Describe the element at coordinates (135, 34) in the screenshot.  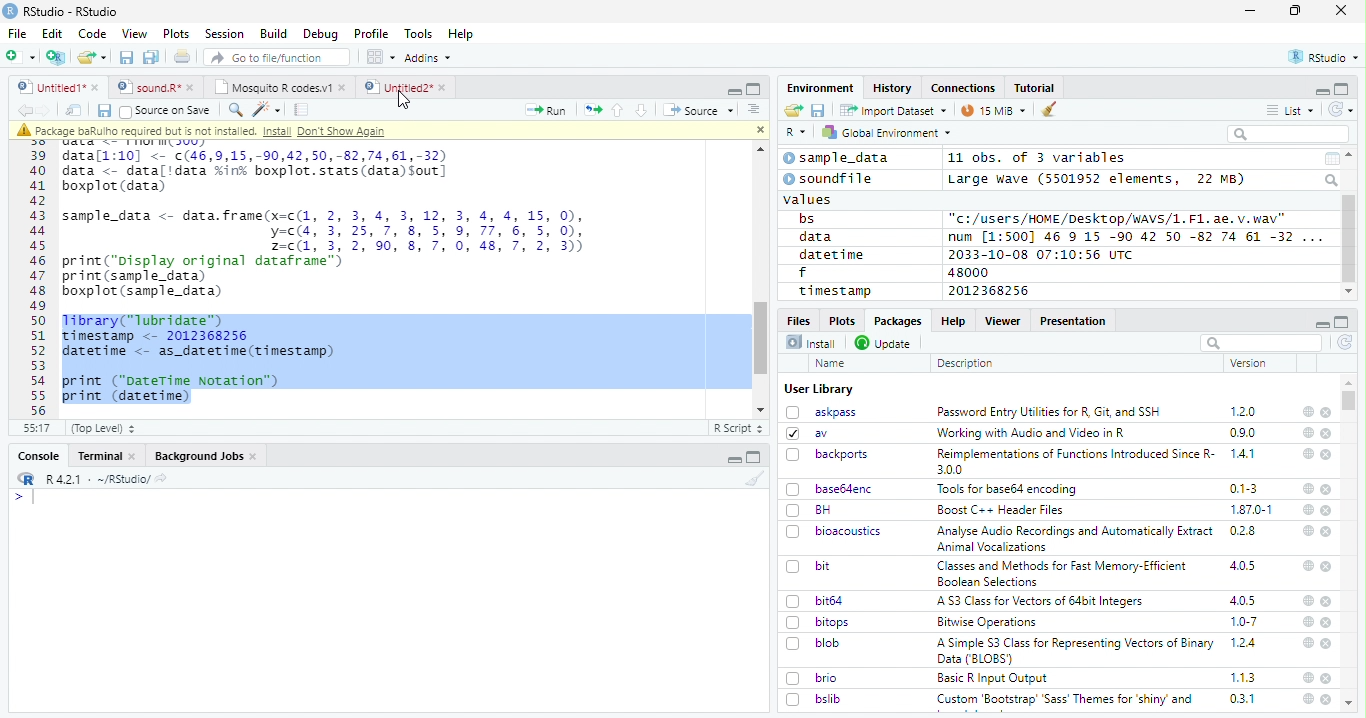
I see `View` at that location.